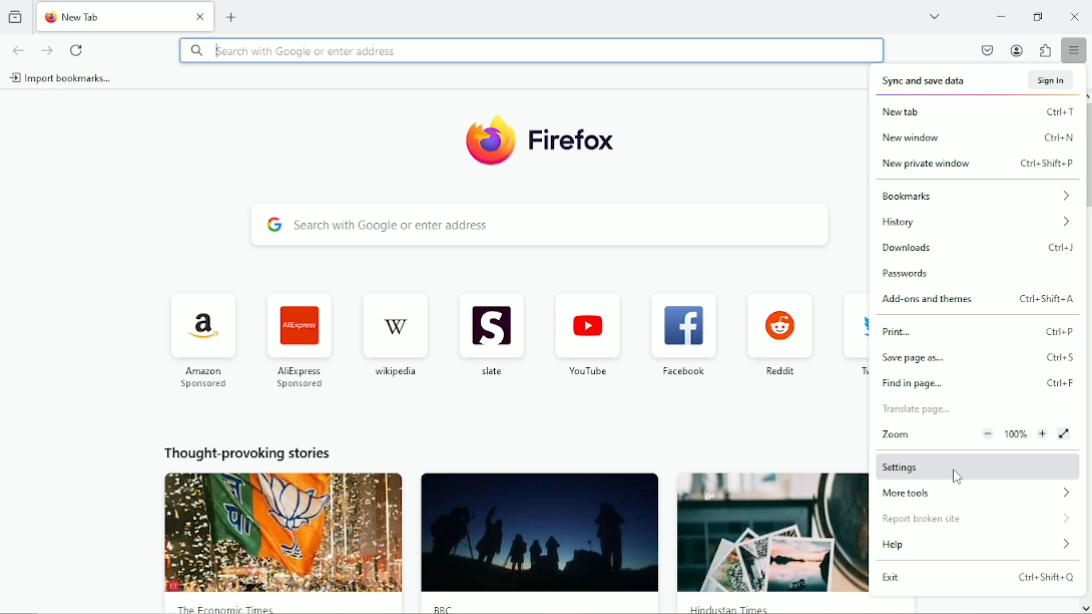 This screenshot has width=1092, height=614. Describe the element at coordinates (976, 164) in the screenshot. I see `New private window  Ctrl+Shift+P` at that location.